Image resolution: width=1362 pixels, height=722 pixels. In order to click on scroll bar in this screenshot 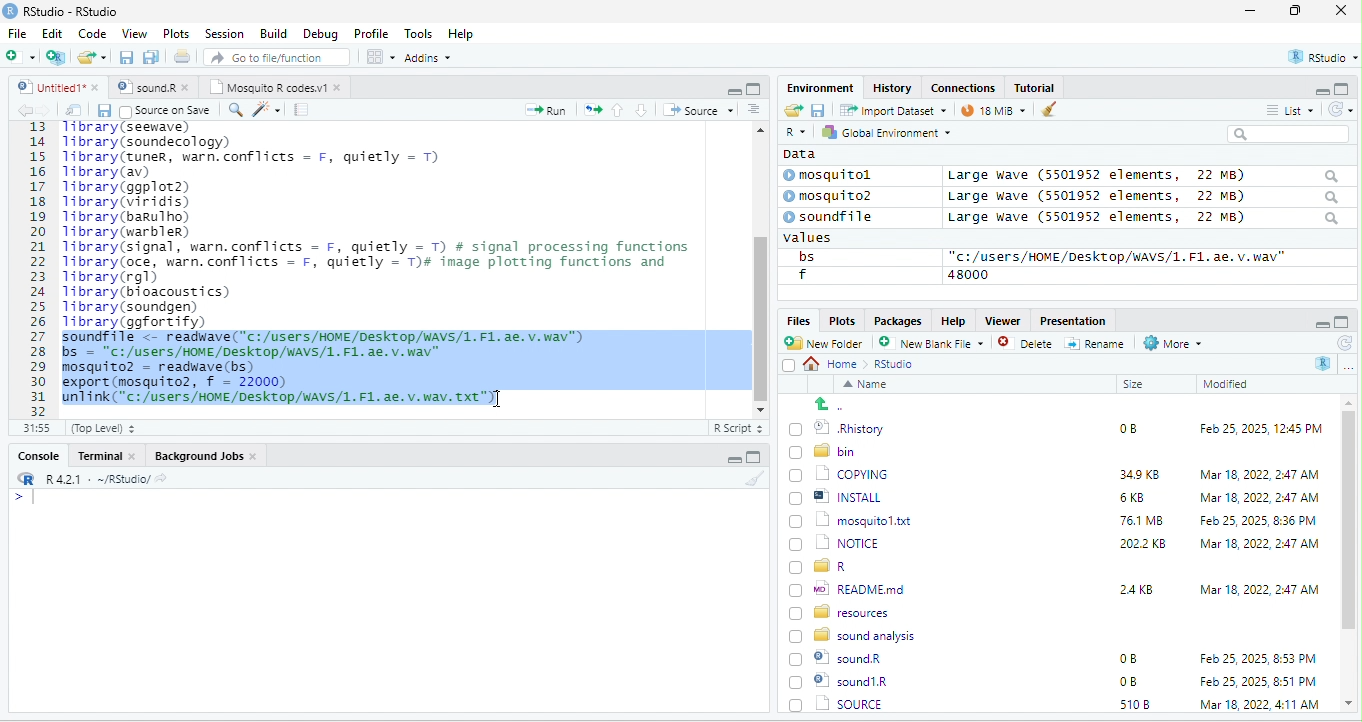, I will do `click(1349, 554)`.